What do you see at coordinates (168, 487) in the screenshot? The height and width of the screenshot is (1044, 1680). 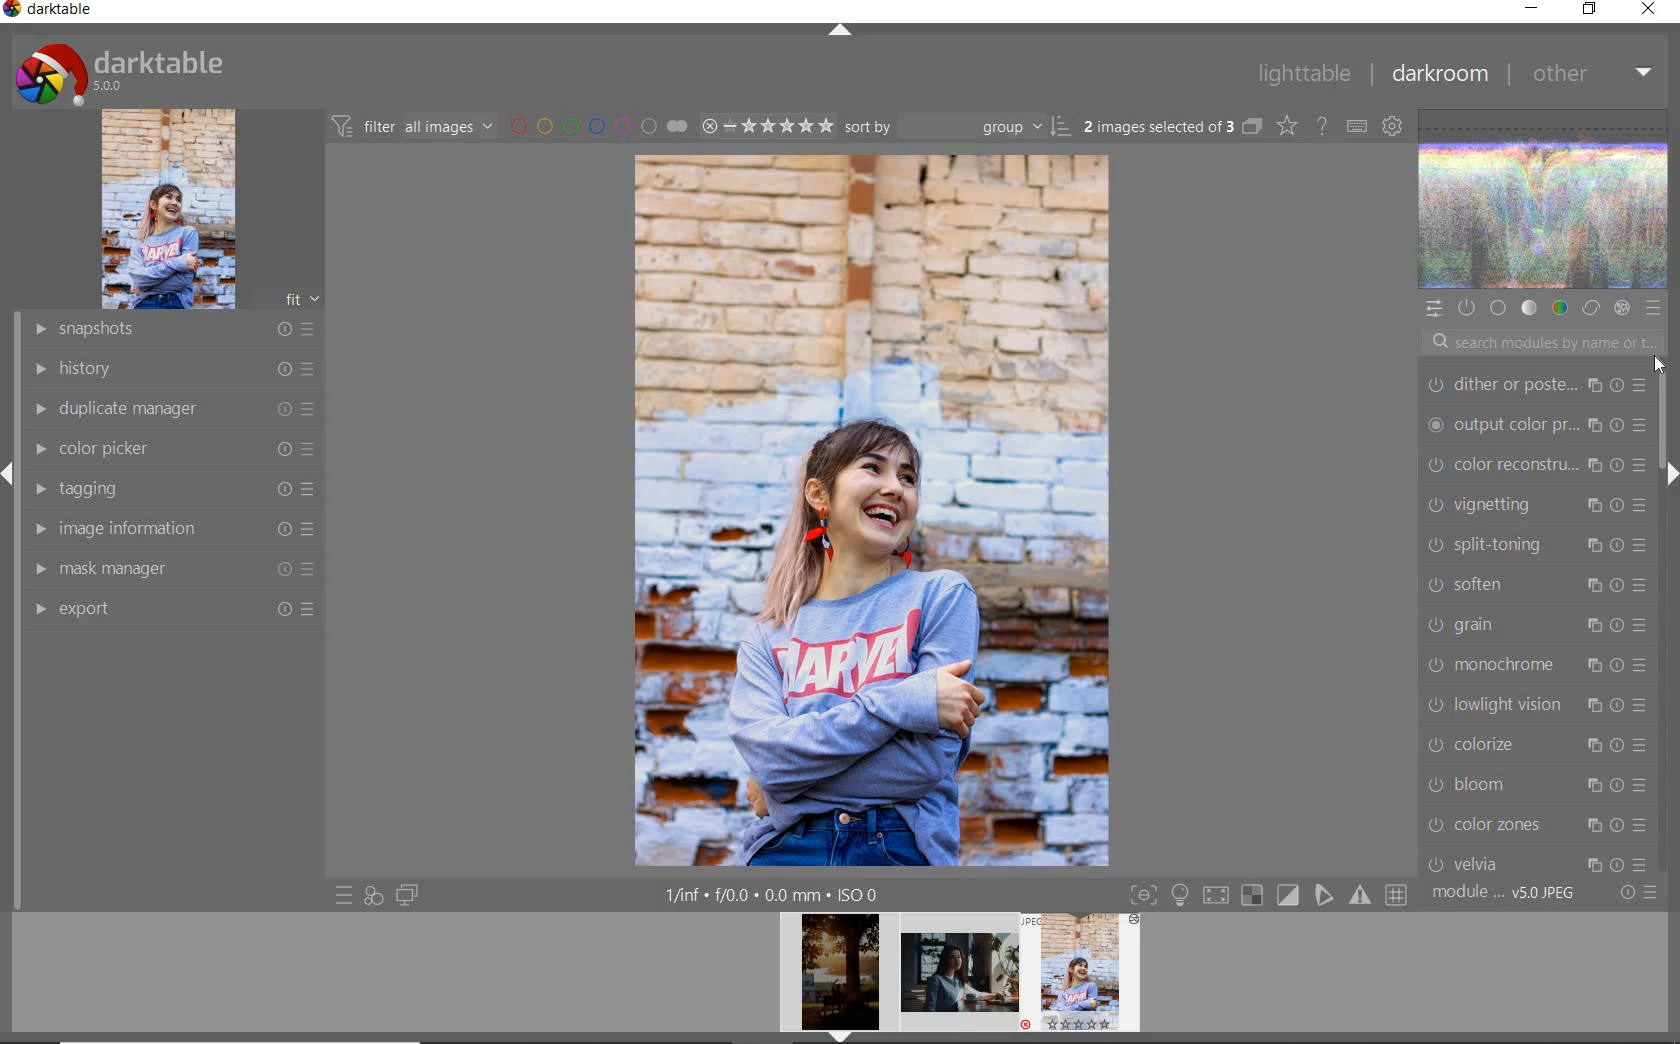 I see `tagging` at bounding box center [168, 487].